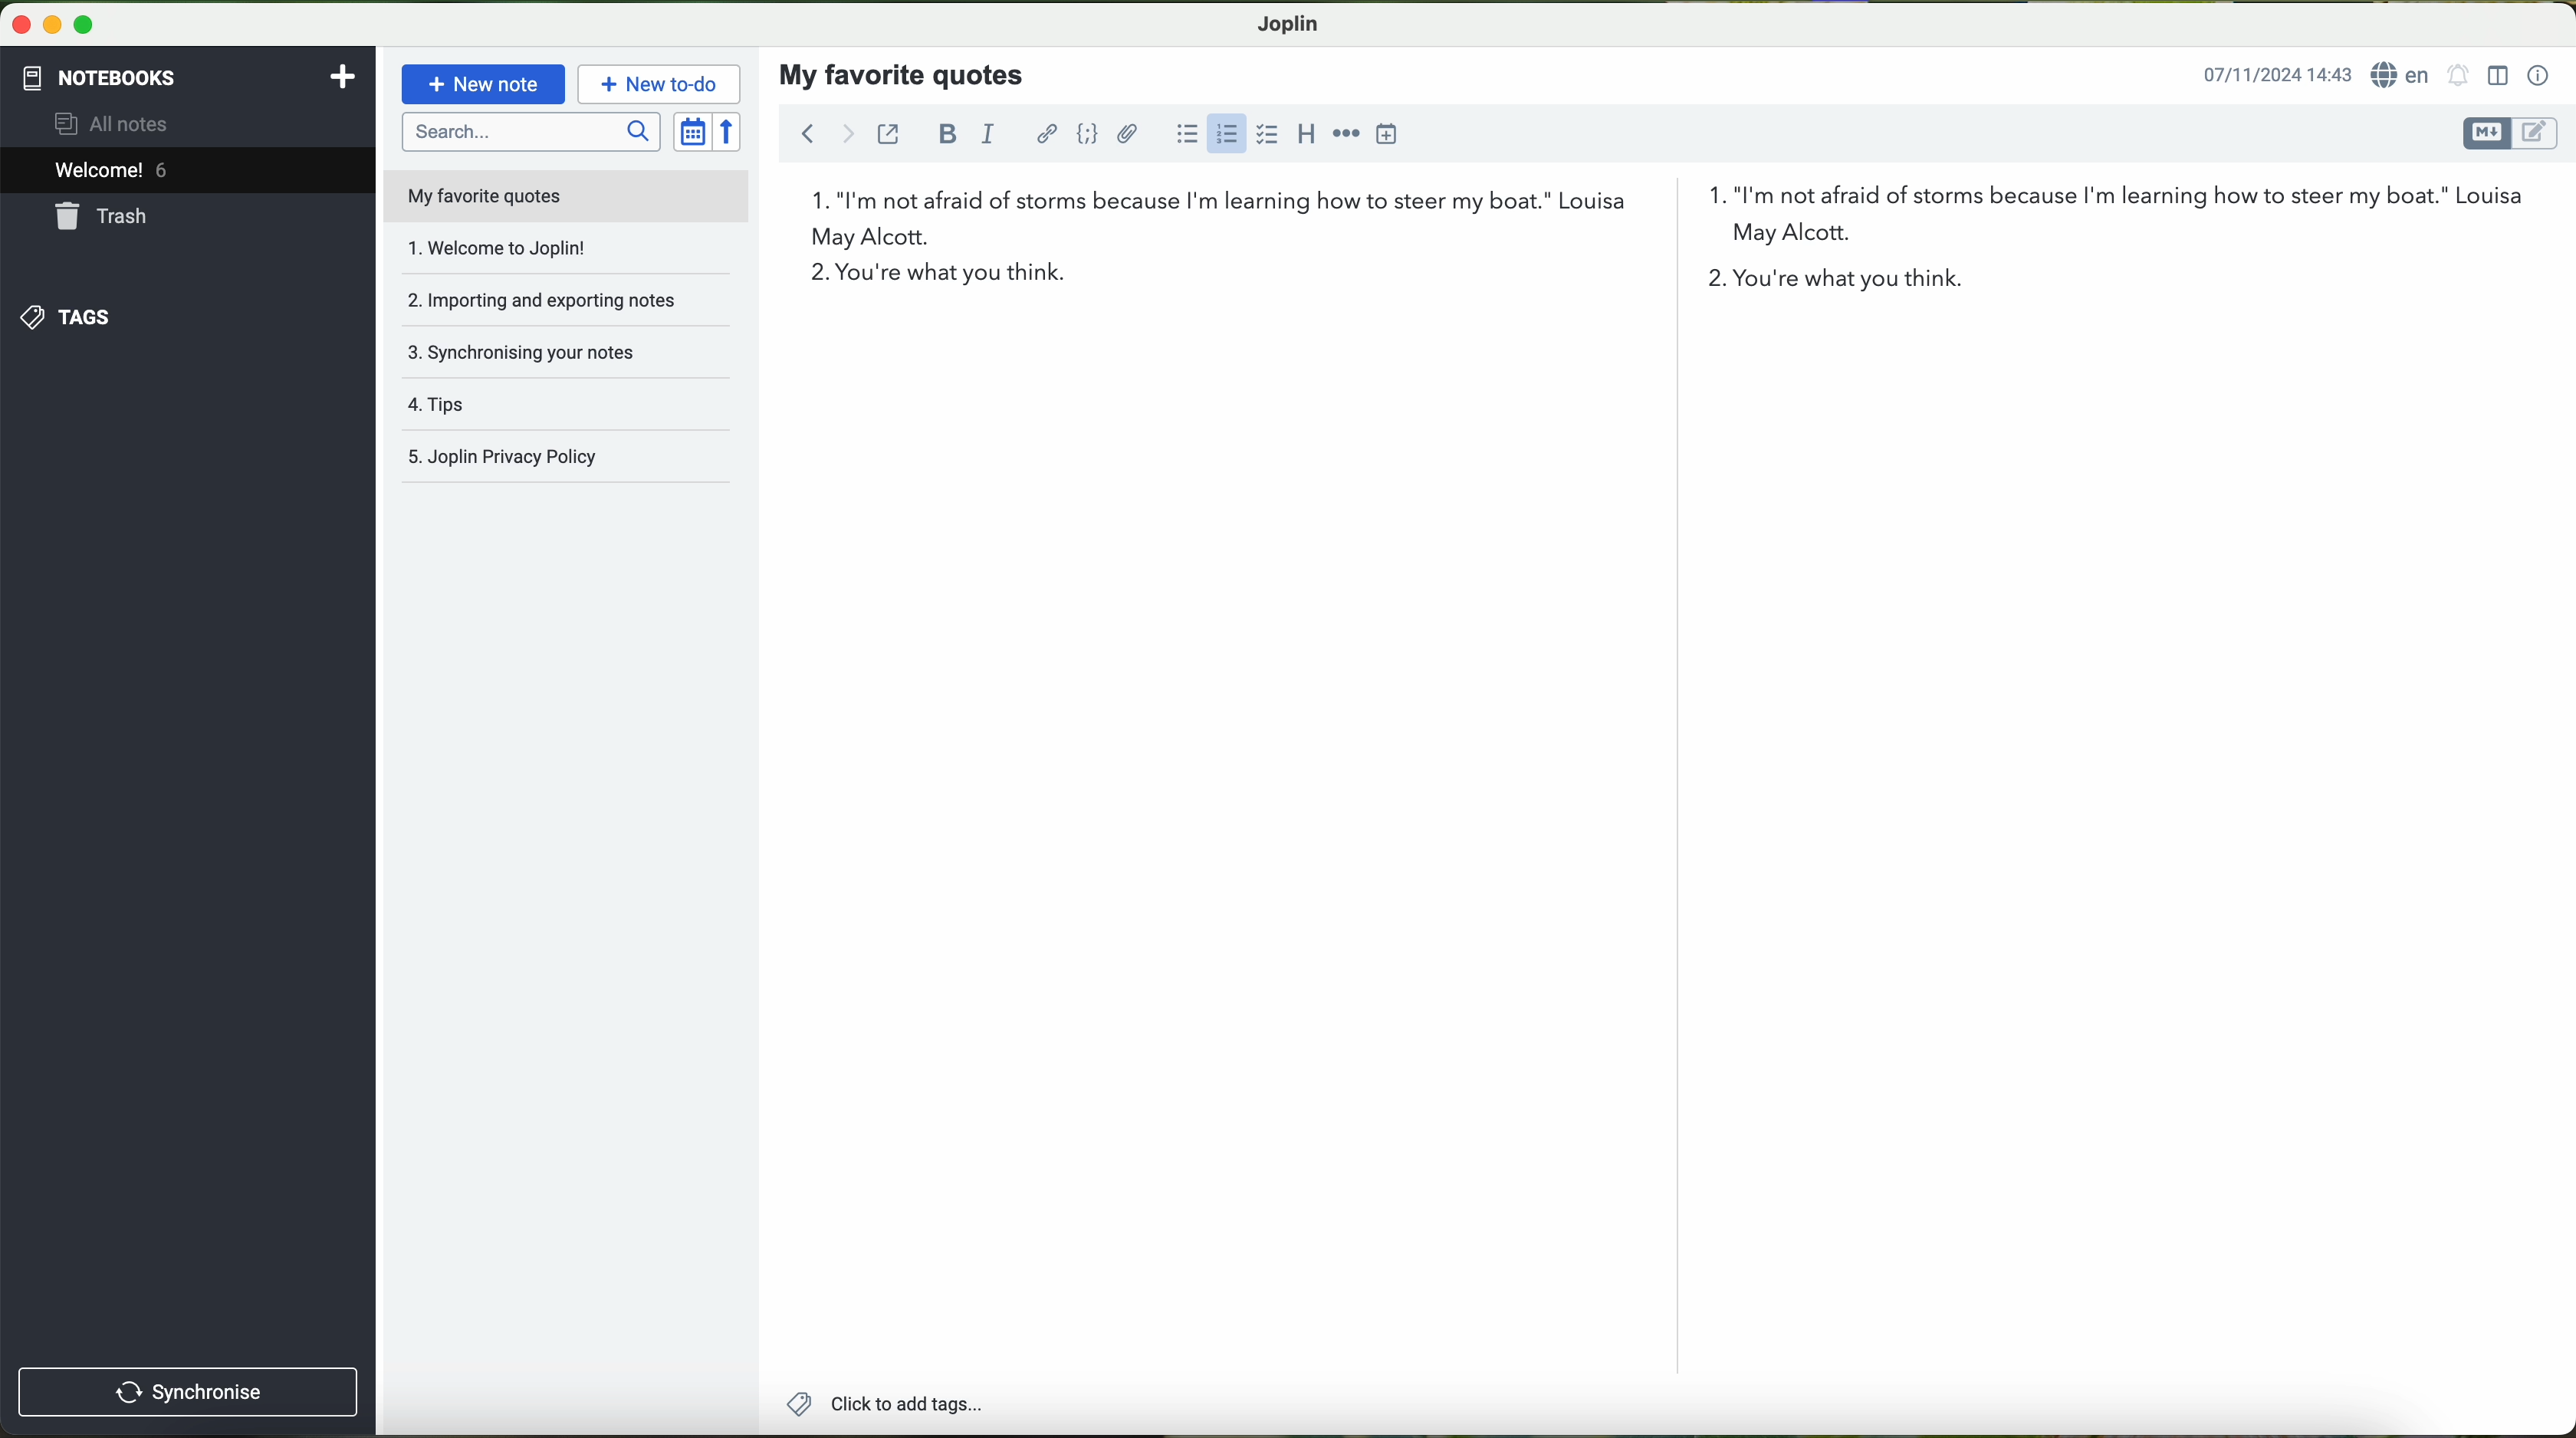 This screenshot has width=2576, height=1438. What do you see at coordinates (51, 30) in the screenshot?
I see `minimize` at bounding box center [51, 30].